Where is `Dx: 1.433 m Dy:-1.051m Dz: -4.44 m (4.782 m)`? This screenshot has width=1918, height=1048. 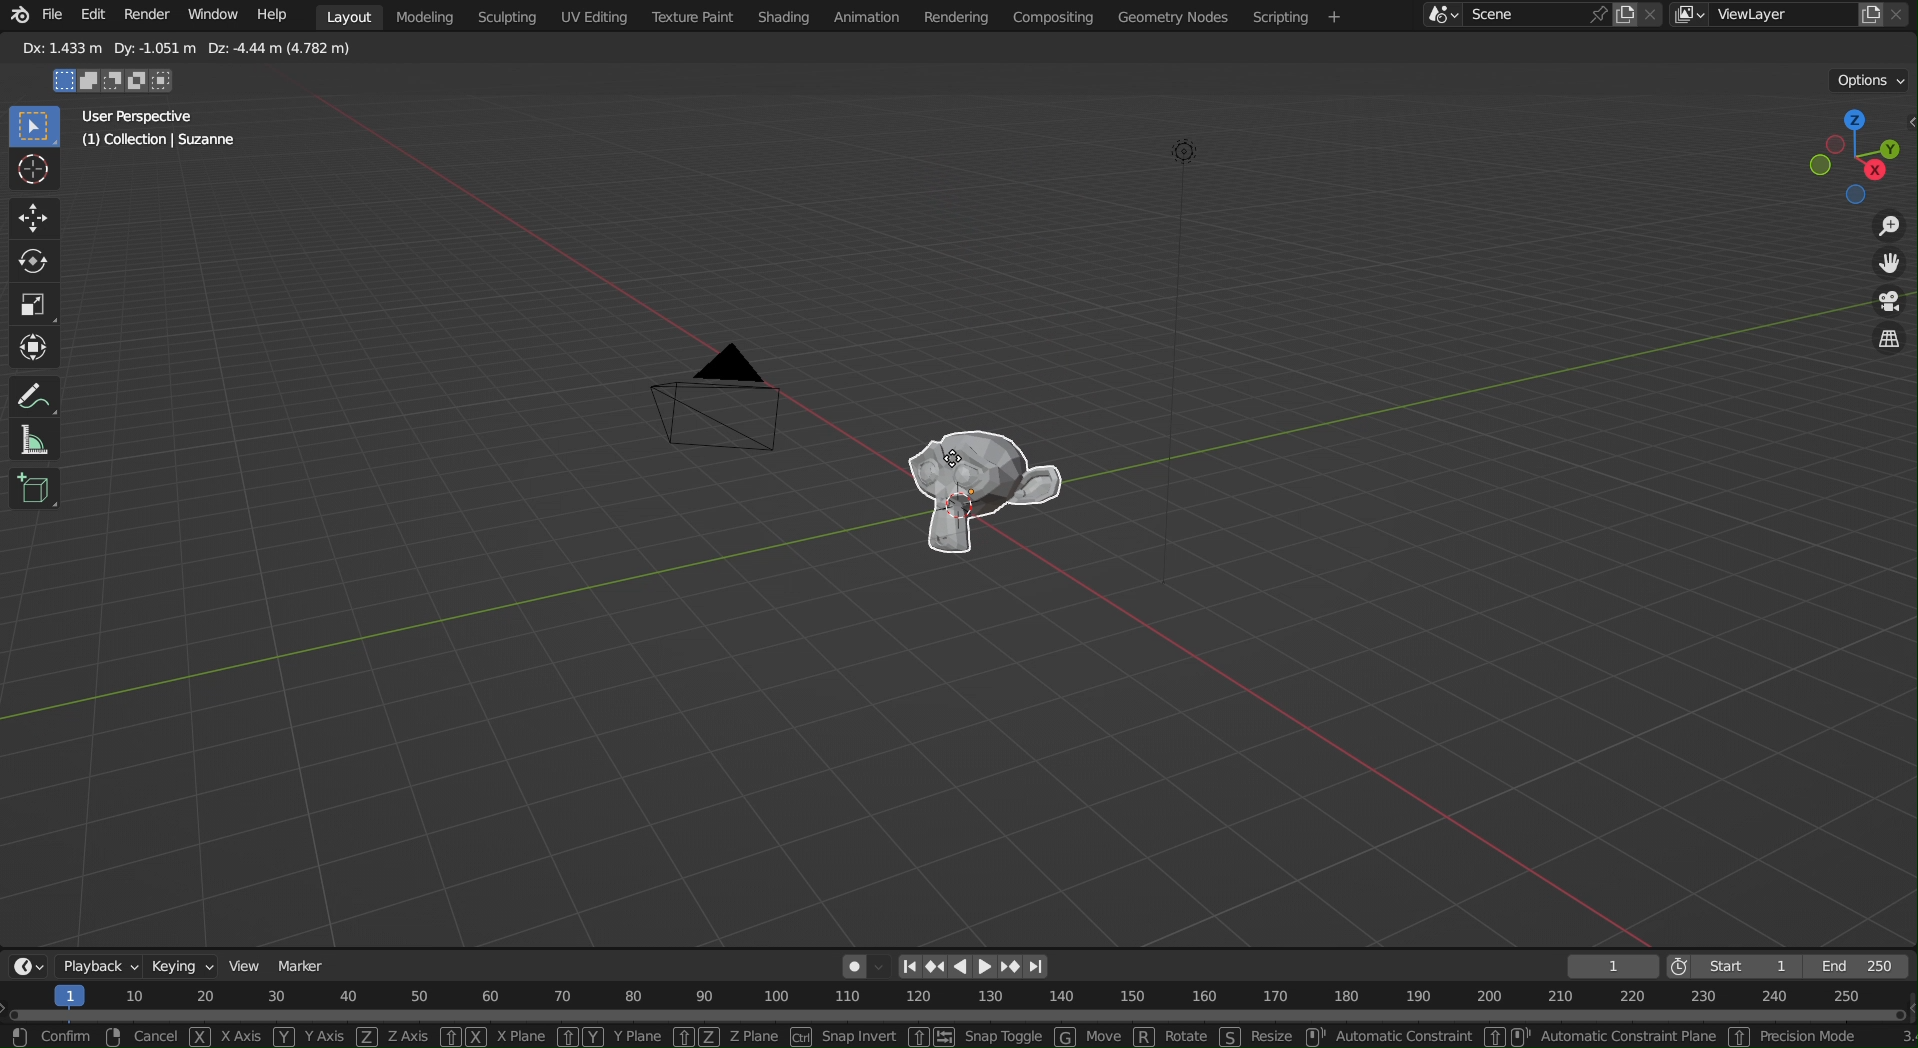 Dx: 1.433 m Dy:-1.051m Dz: -4.44 m (4.782 m) is located at coordinates (184, 49).